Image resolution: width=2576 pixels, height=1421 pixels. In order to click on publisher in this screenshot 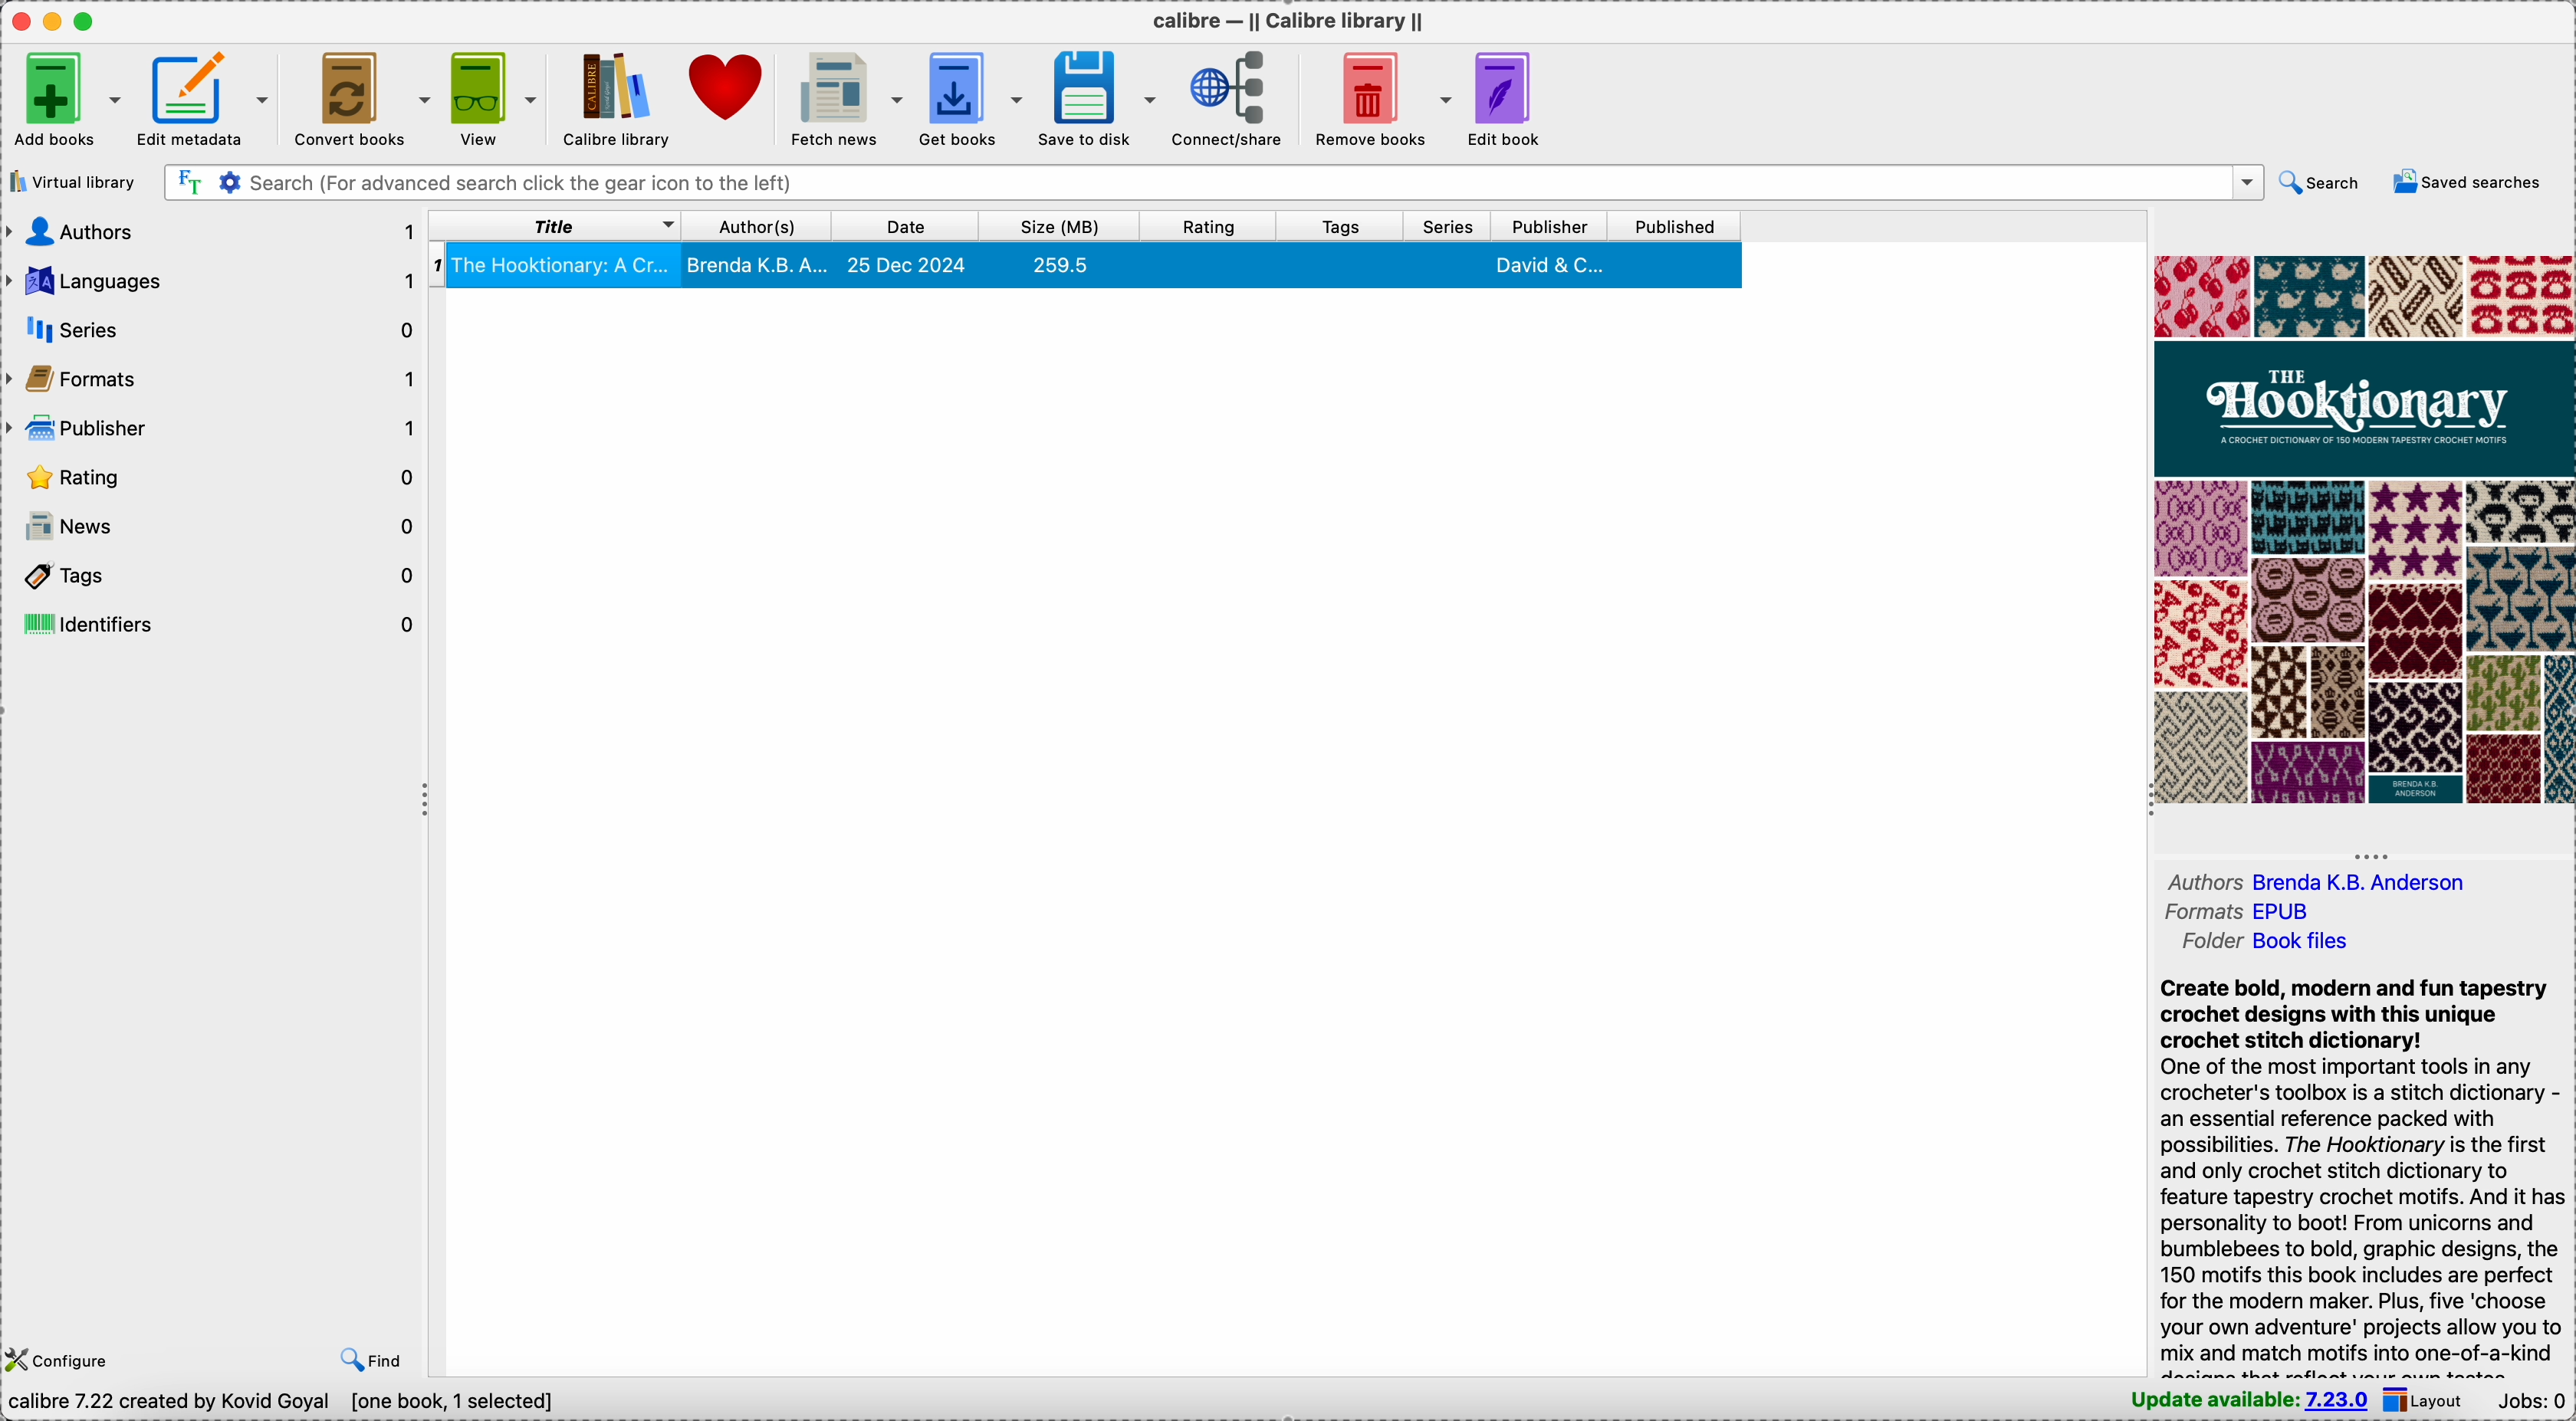, I will do `click(1554, 224)`.